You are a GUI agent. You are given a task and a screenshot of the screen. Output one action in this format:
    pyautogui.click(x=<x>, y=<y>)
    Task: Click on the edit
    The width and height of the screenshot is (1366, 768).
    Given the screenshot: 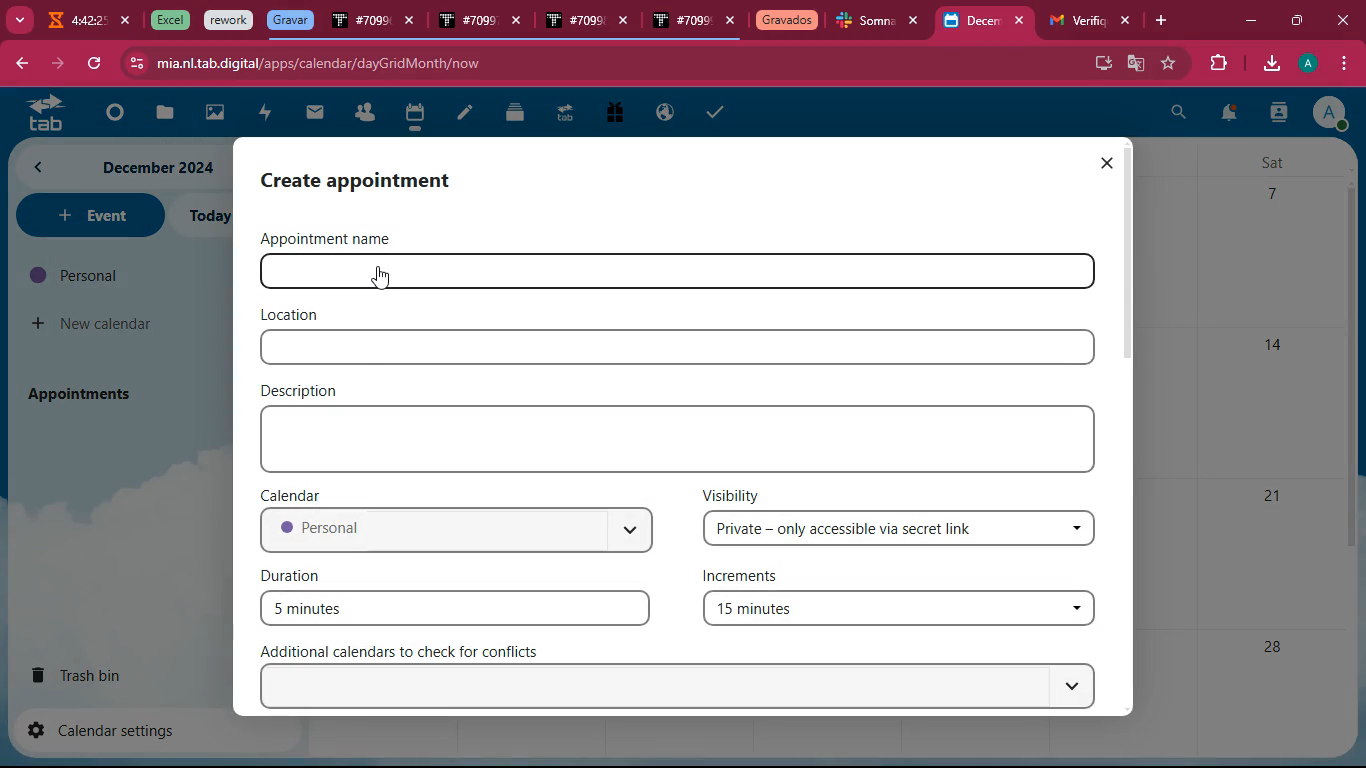 What is the action you would take?
    pyautogui.click(x=465, y=115)
    